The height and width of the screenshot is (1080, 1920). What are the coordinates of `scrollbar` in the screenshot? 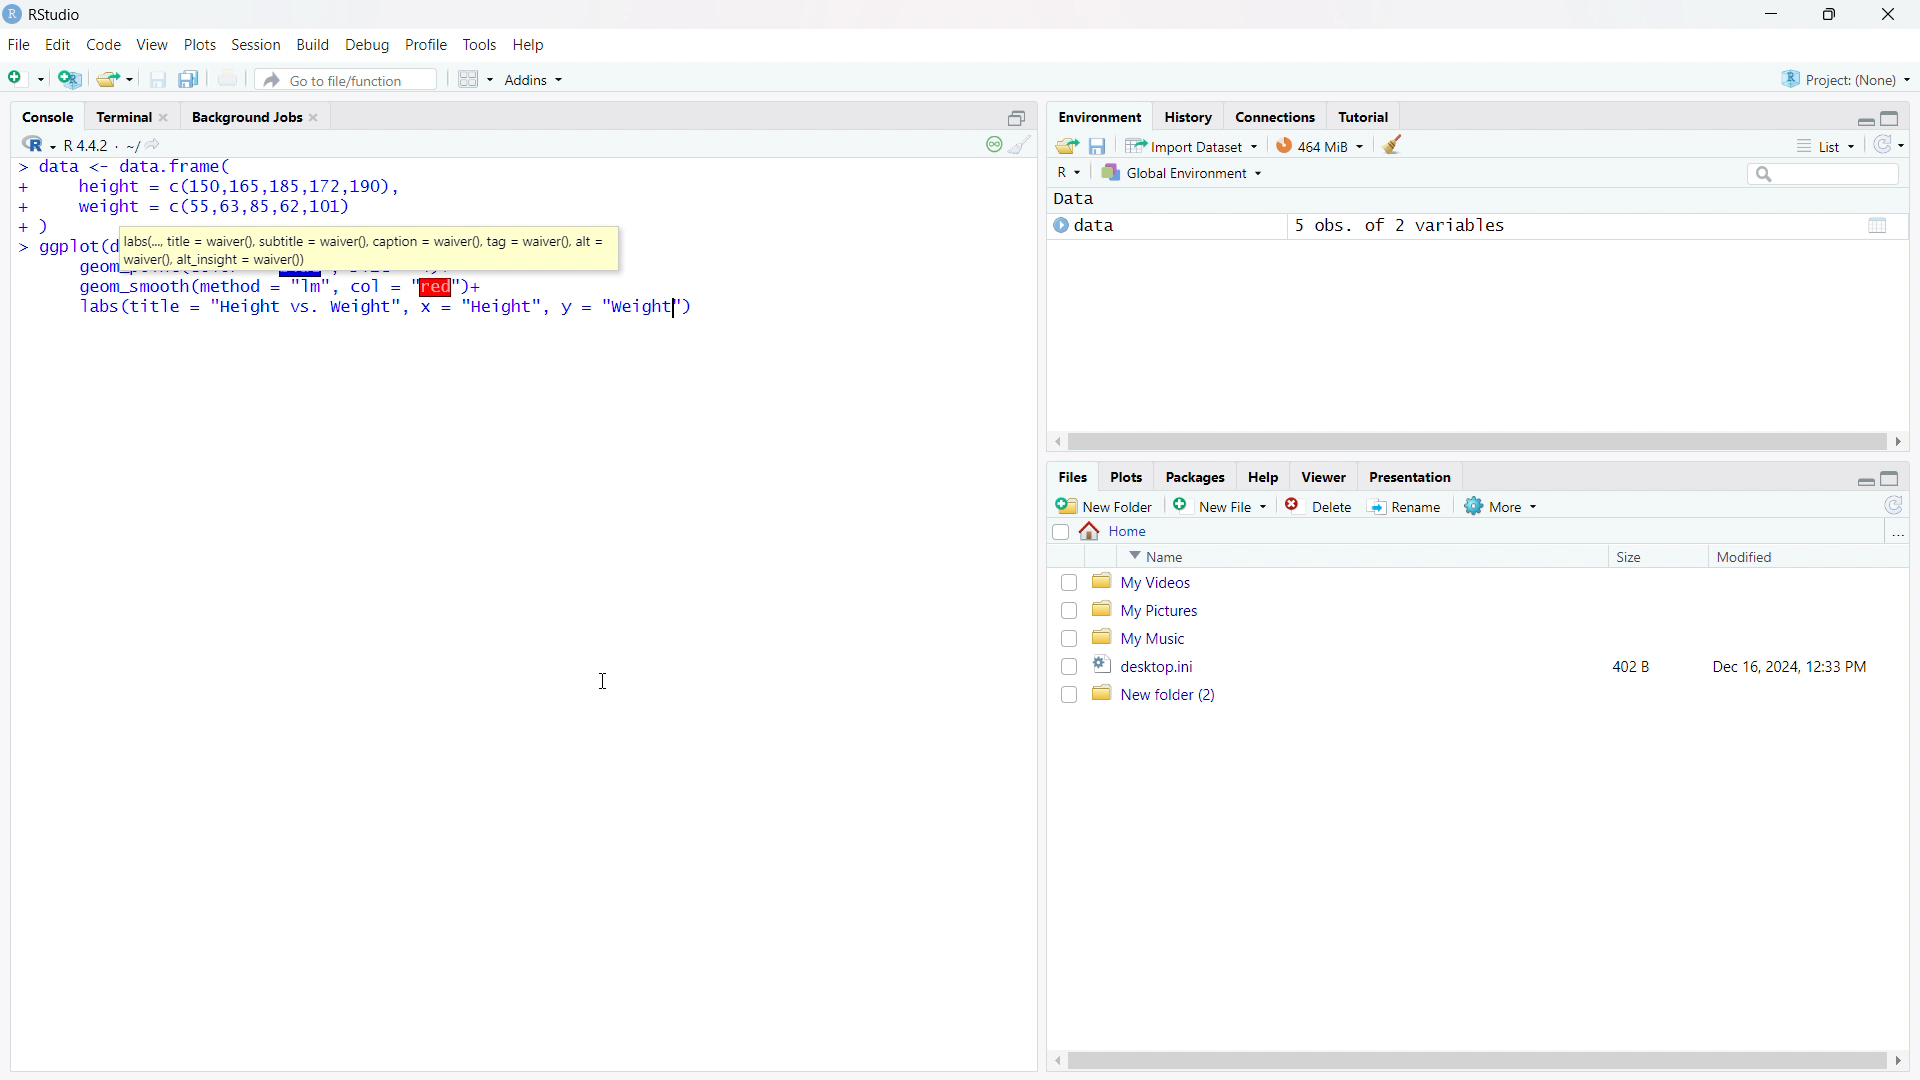 It's located at (1476, 443).